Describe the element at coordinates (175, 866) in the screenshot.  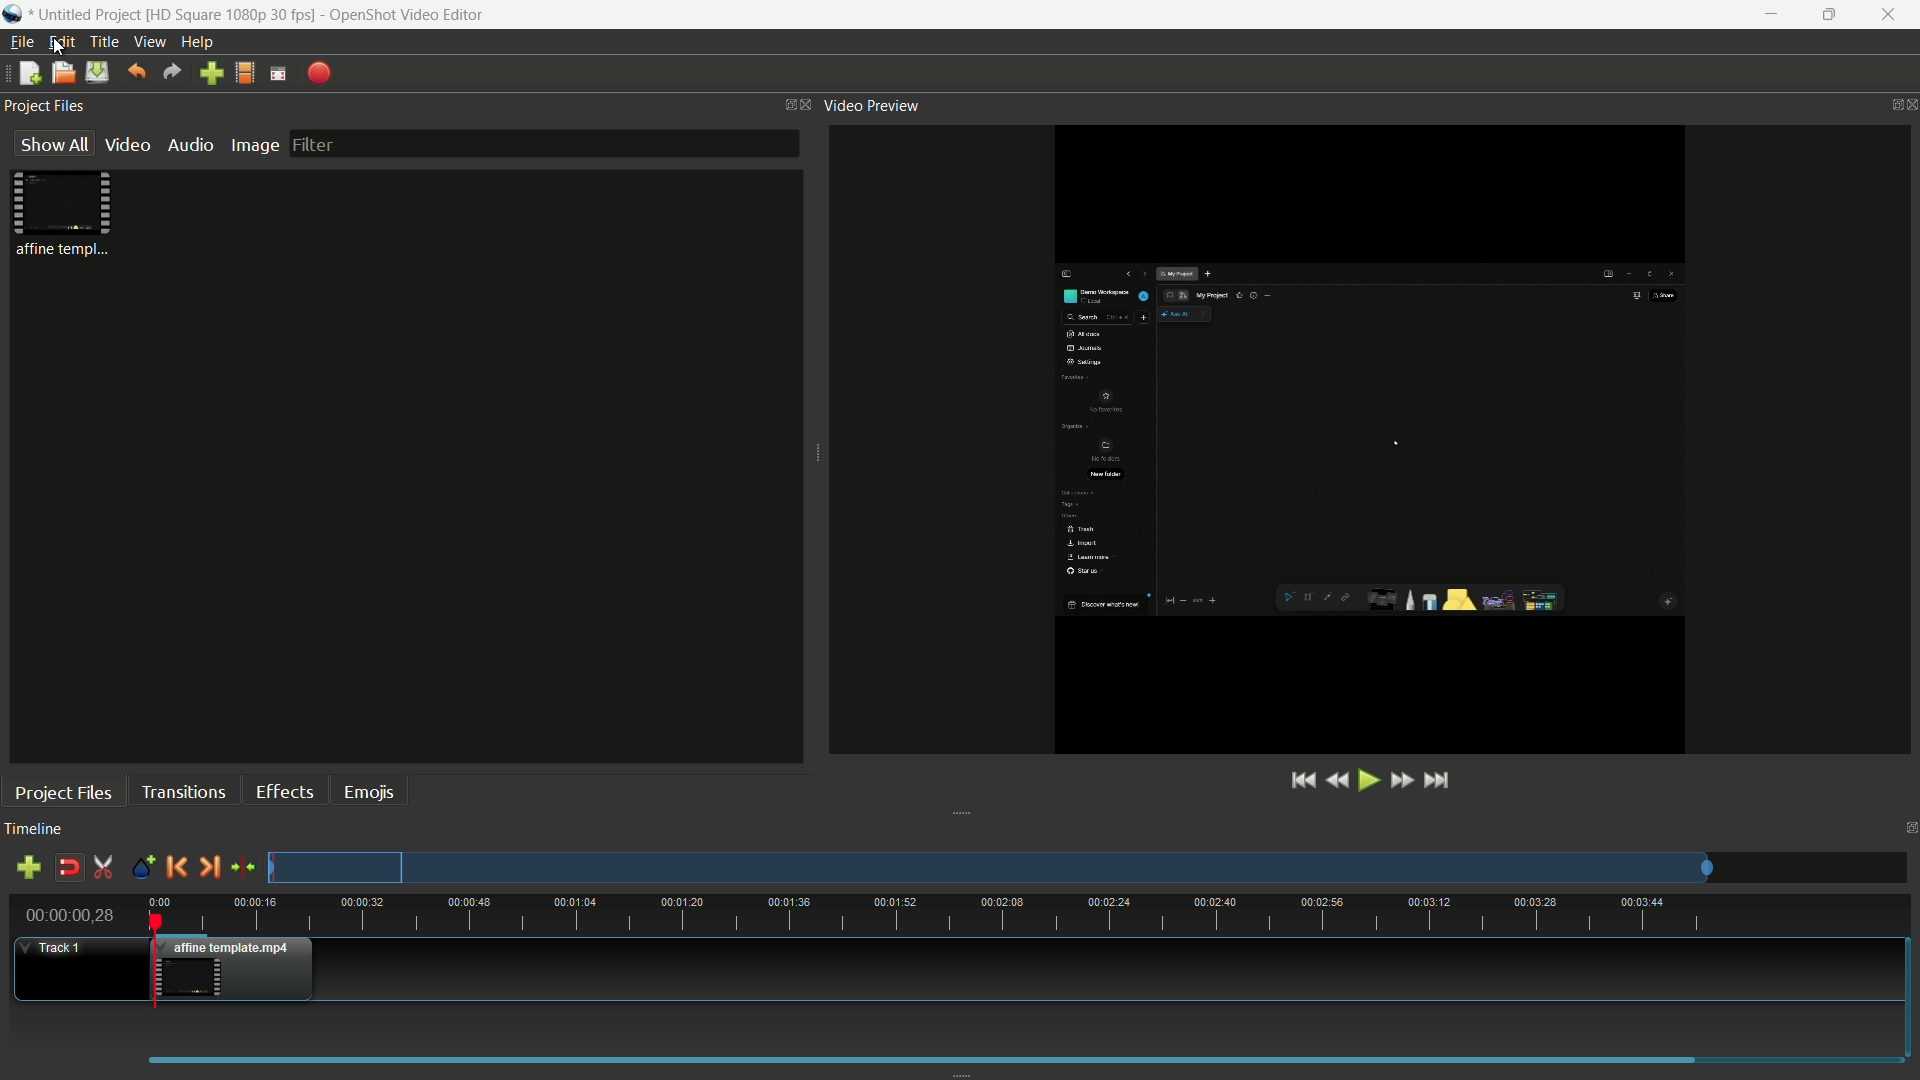
I see `previous marker` at that location.